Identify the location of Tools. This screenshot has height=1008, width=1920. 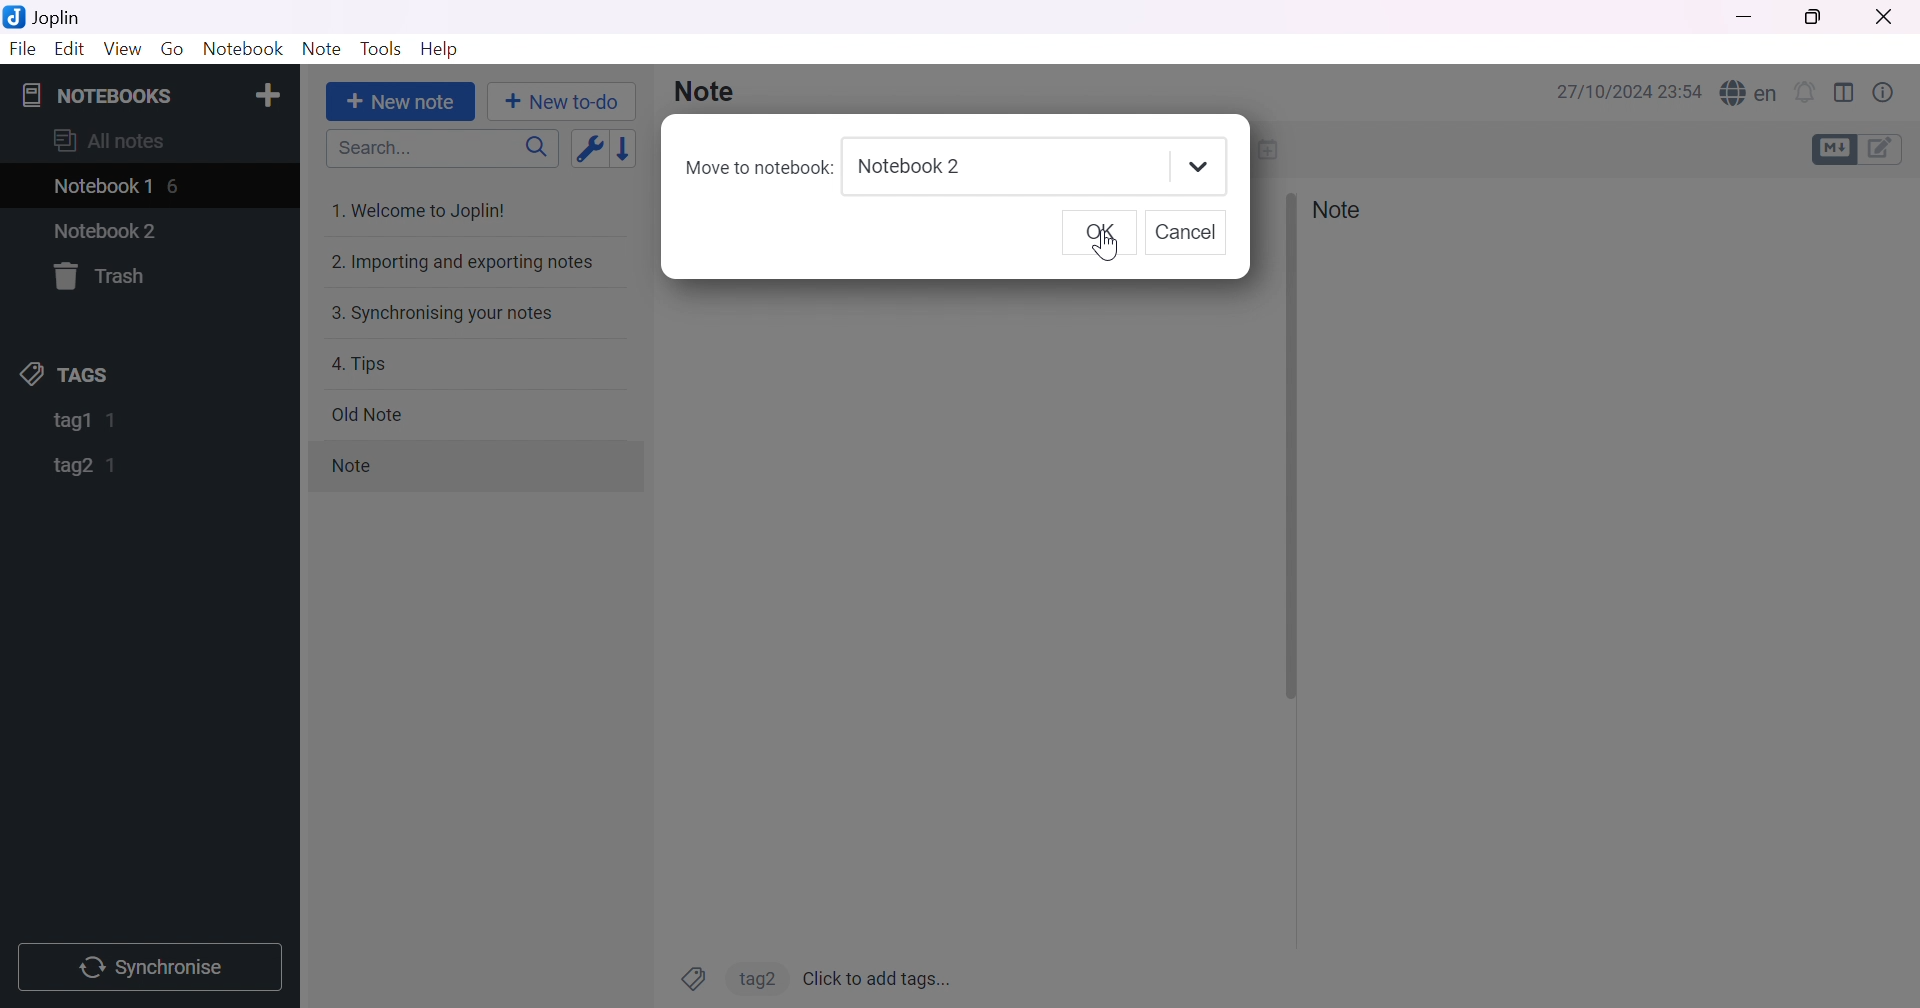
(379, 48).